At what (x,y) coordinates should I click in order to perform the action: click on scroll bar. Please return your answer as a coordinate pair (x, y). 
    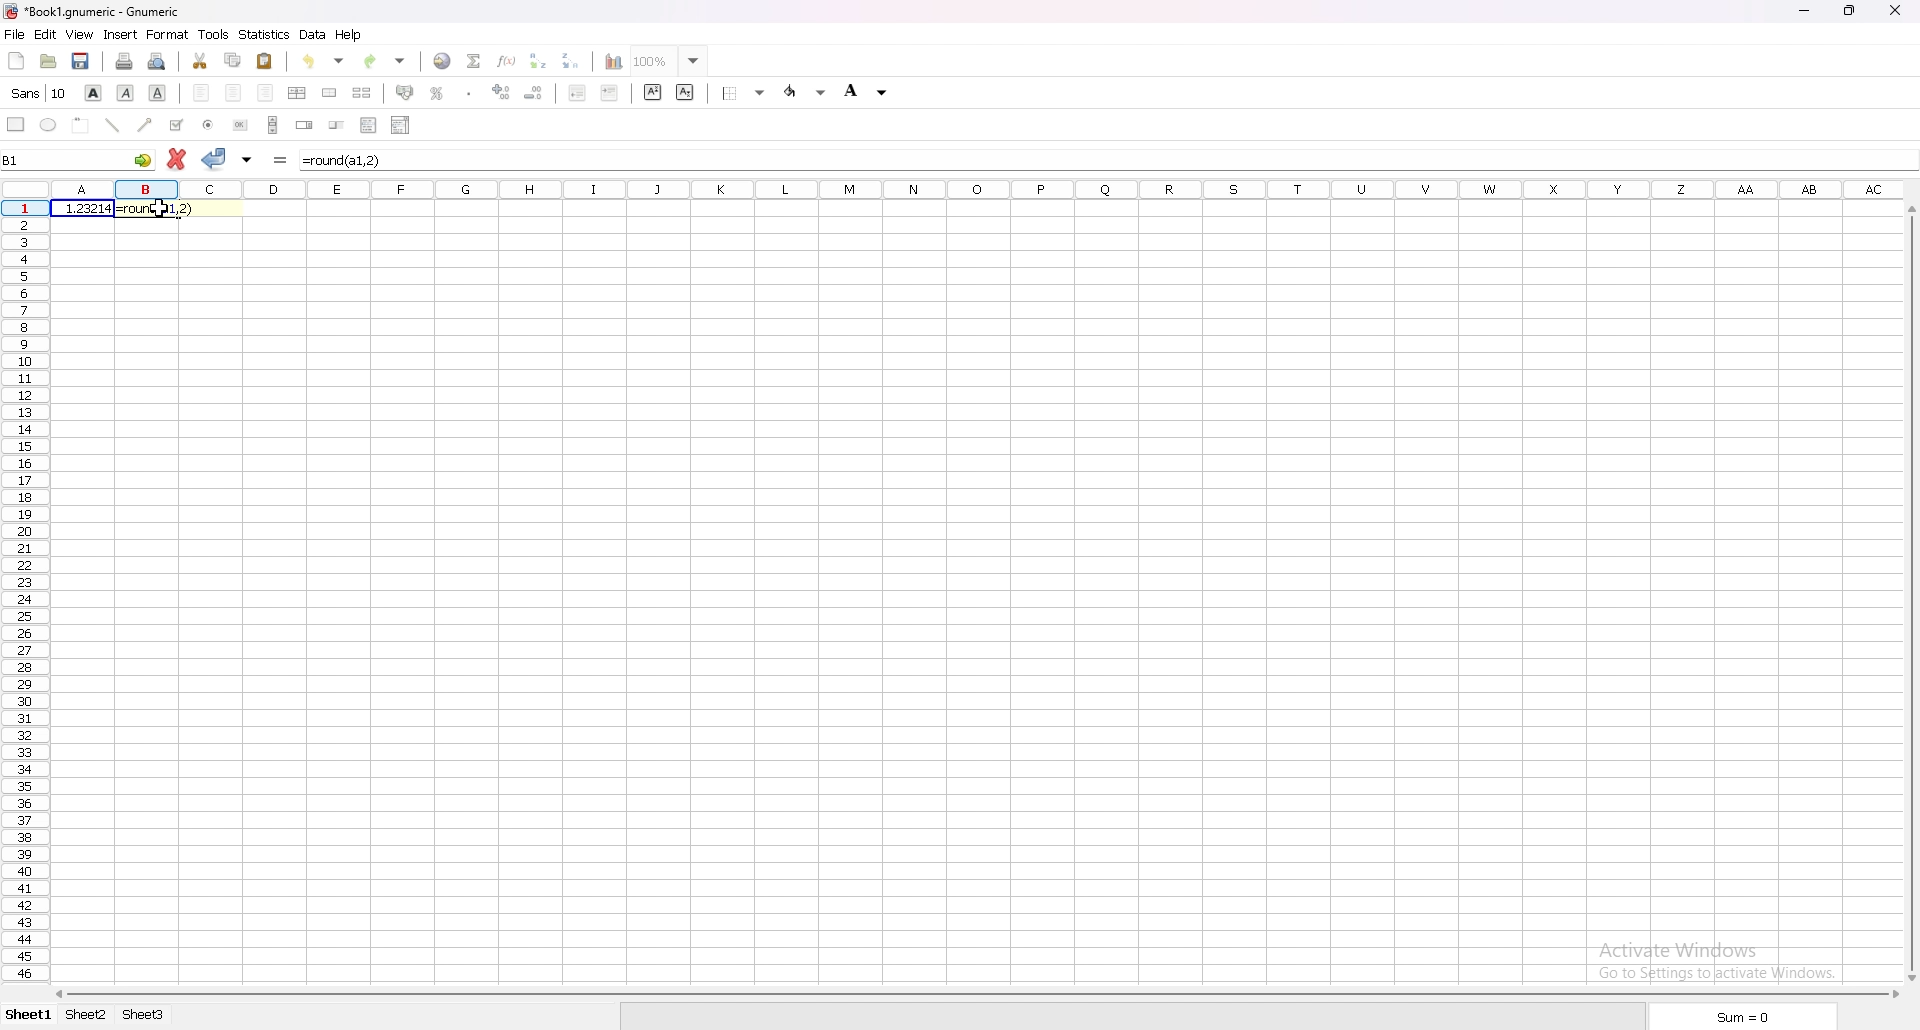
    Looking at the image, I should click on (976, 994).